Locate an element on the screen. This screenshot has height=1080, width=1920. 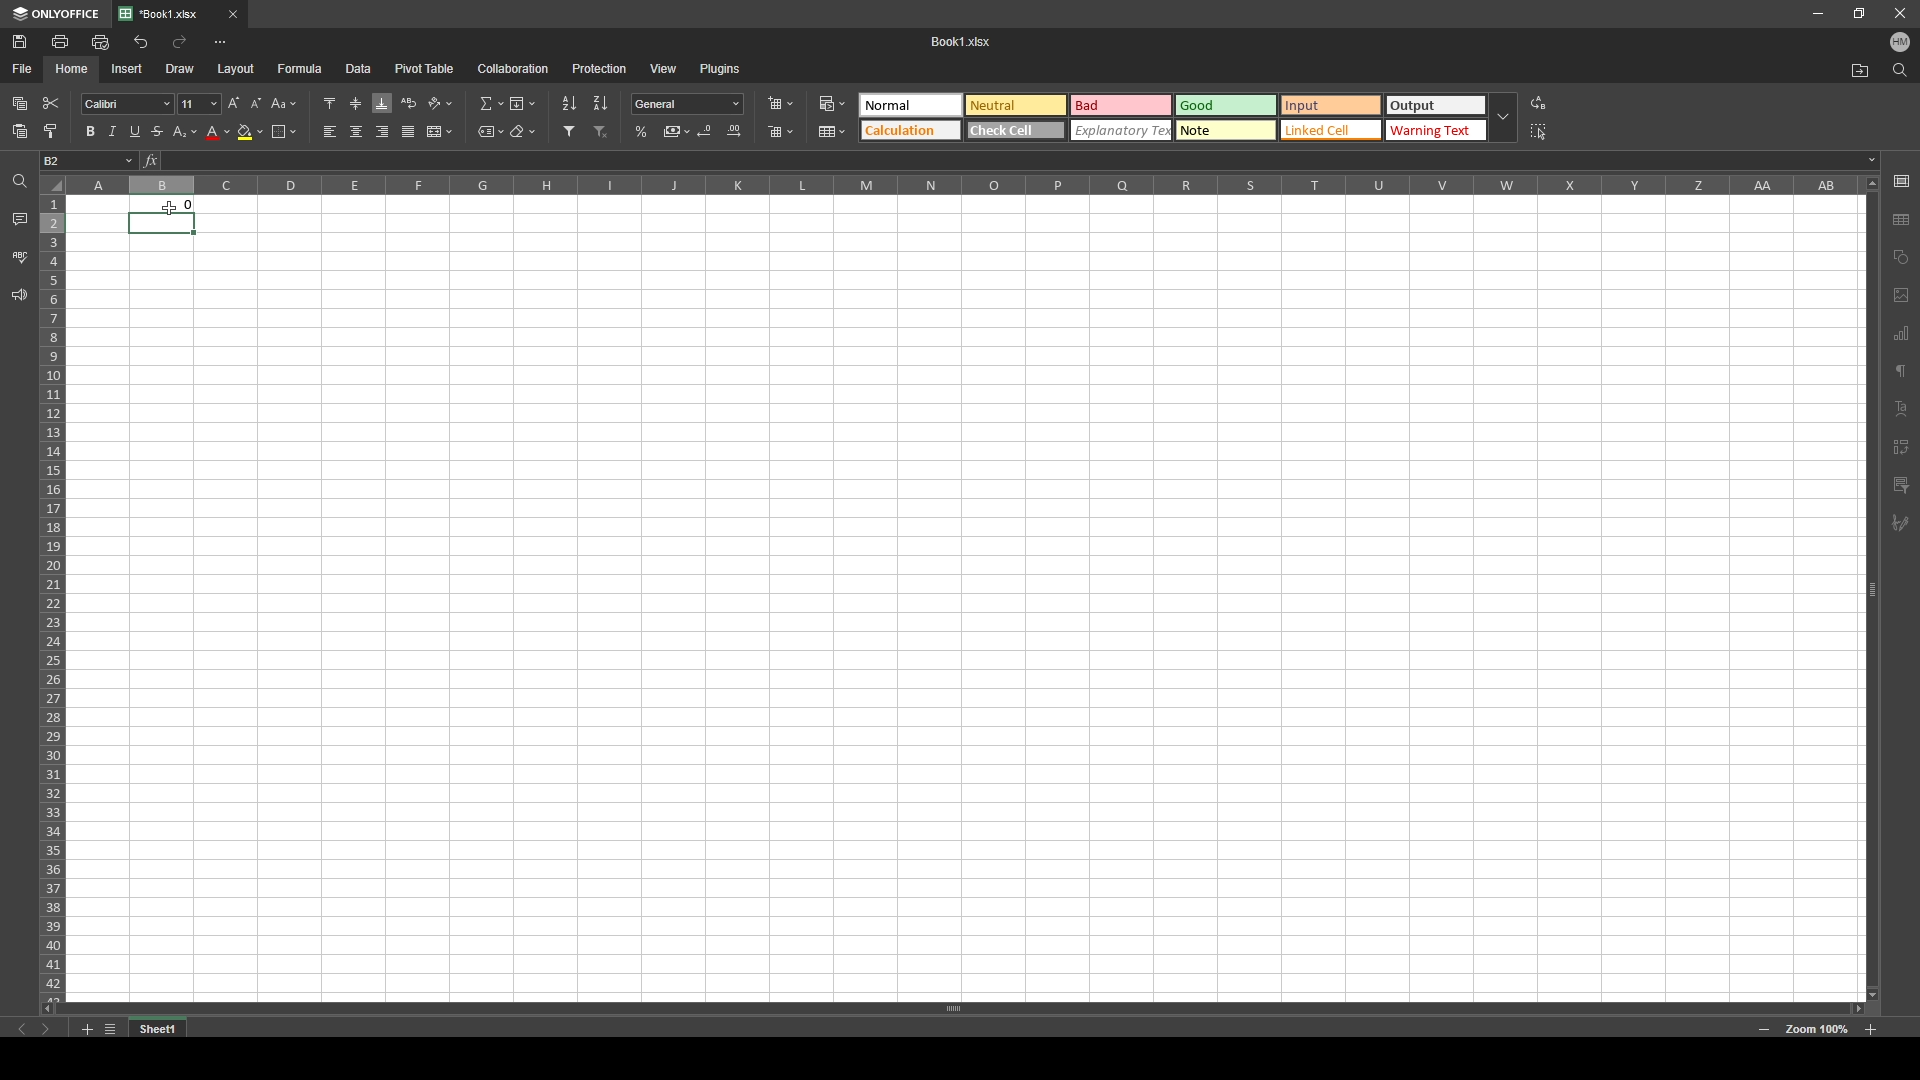
Explanatory text is located at coordinates (1123, 130).